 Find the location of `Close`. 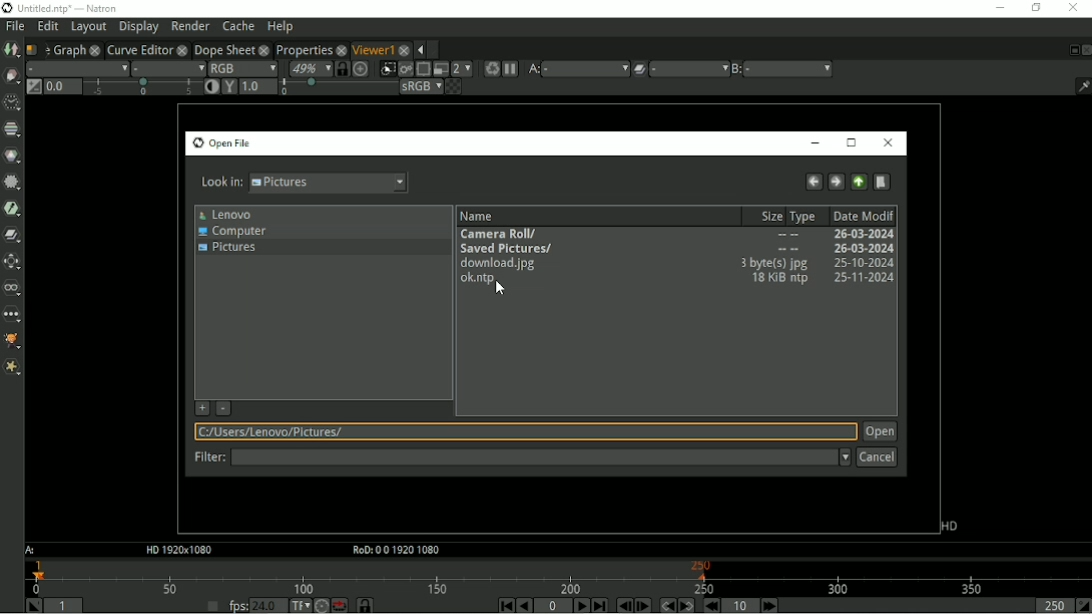

Close is located at coordinates (887, 143).